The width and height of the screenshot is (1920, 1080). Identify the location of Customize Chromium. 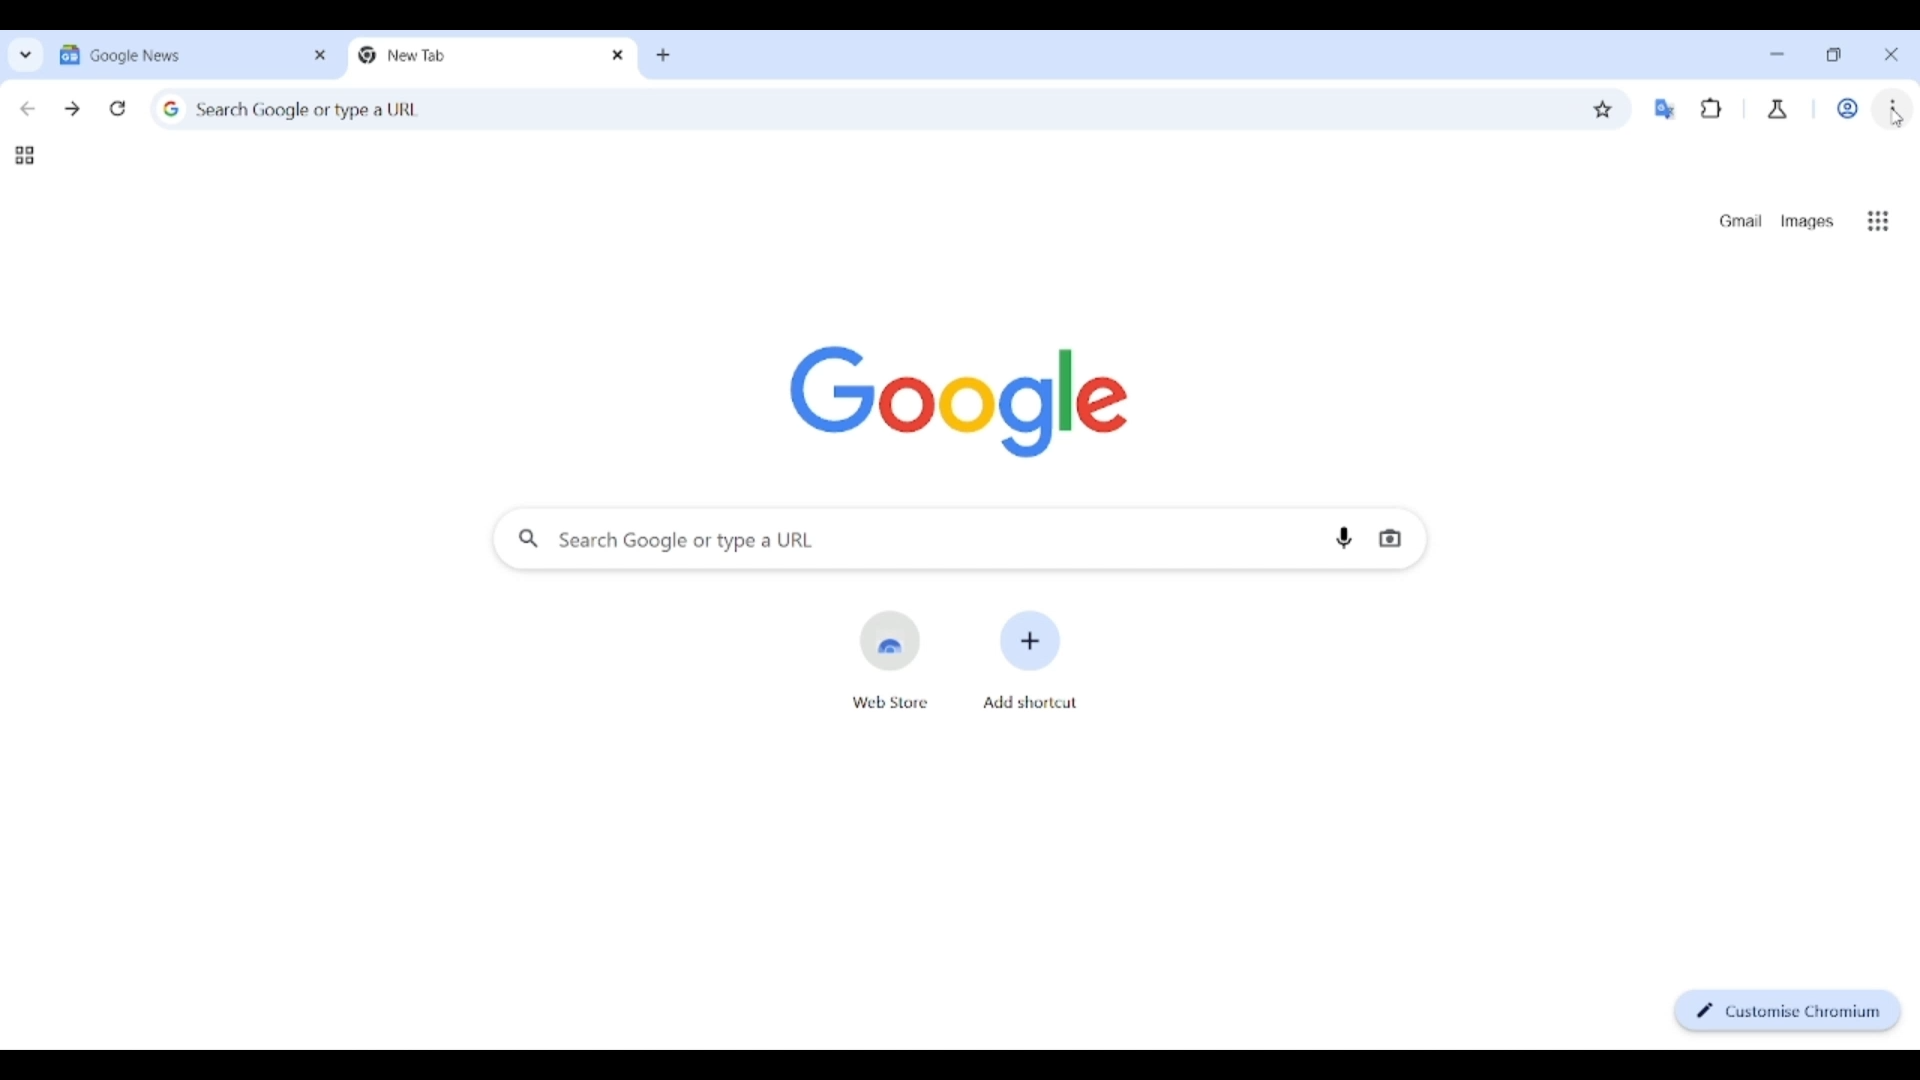
(1788, 1011).